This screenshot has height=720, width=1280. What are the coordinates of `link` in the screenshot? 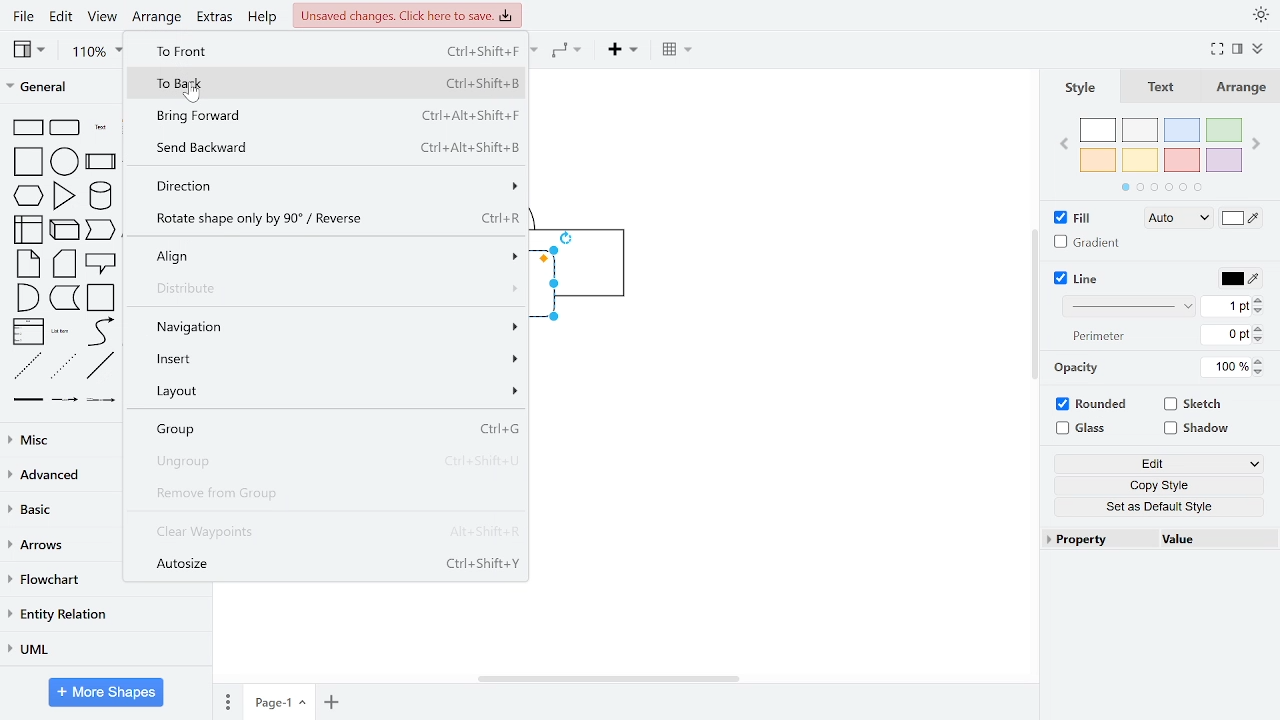 It's located at (26, 399).